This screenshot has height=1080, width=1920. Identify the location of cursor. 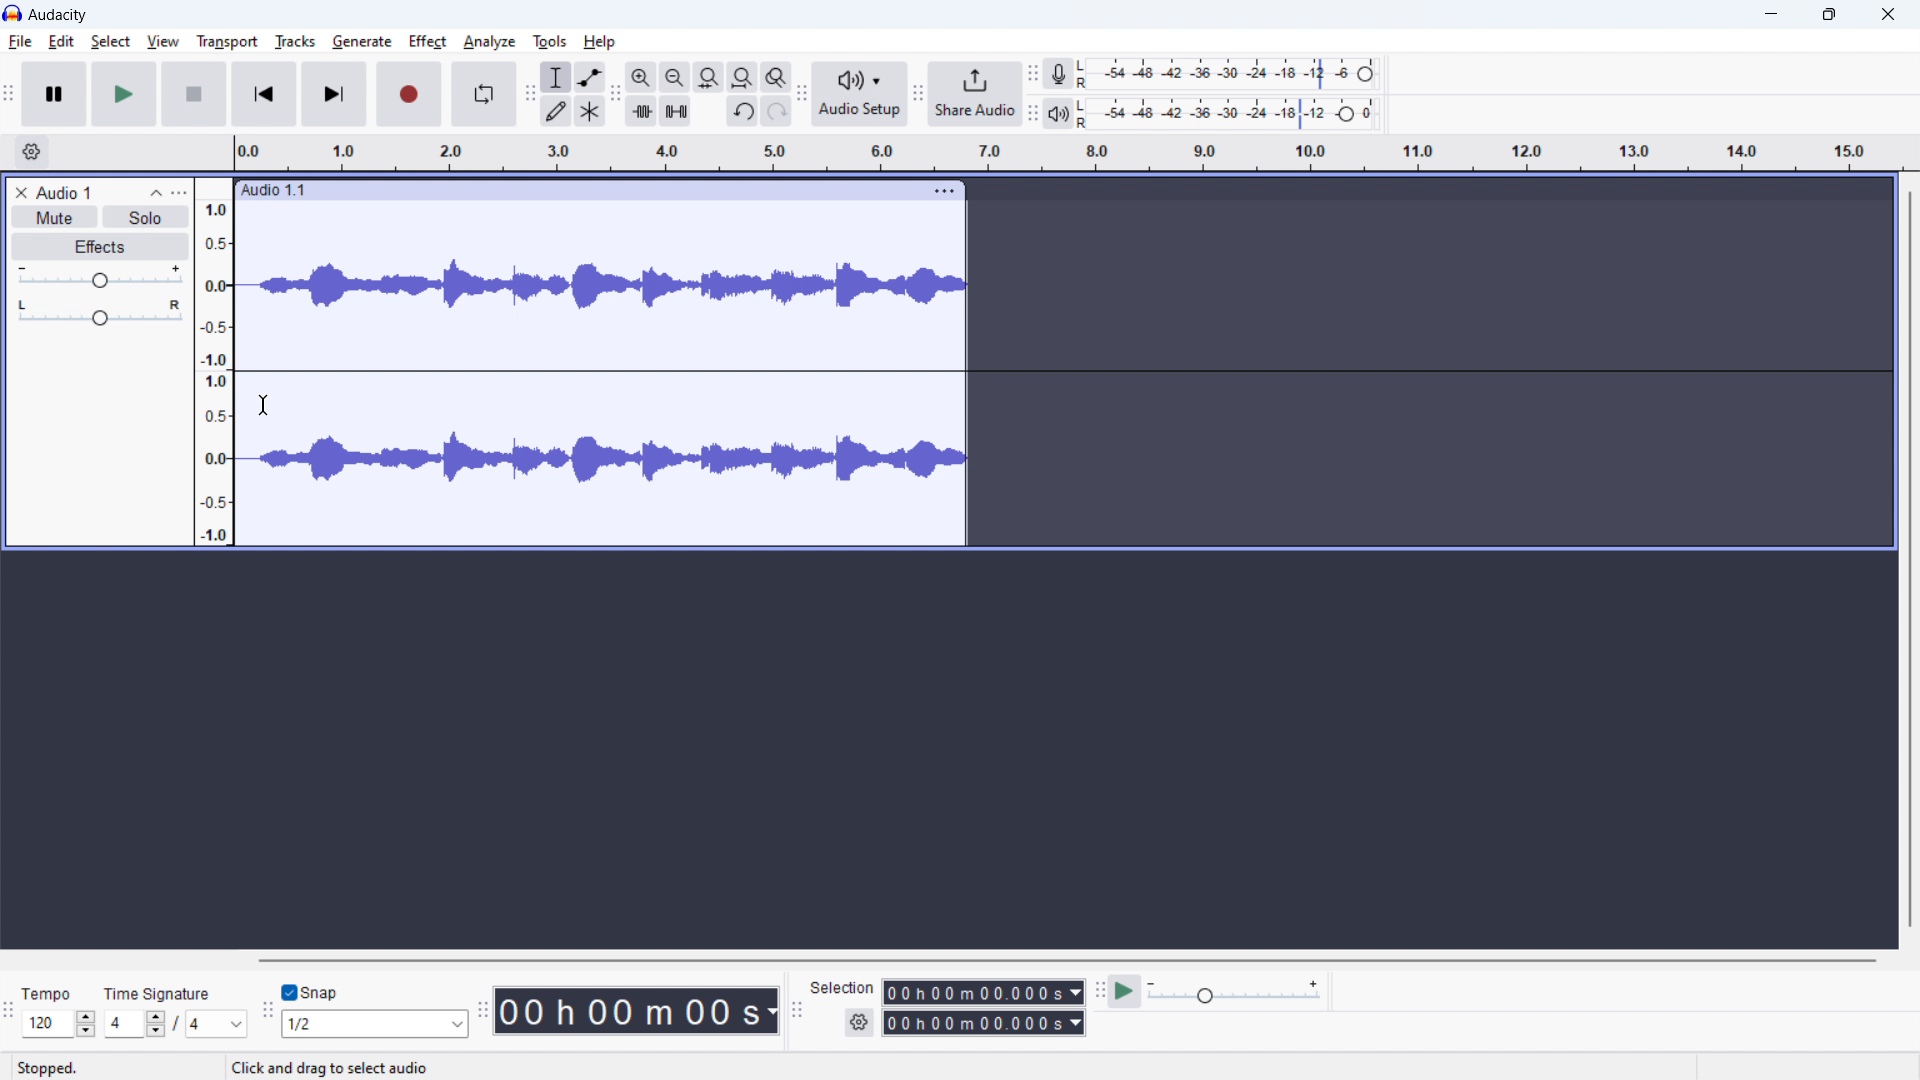
(263, 405).